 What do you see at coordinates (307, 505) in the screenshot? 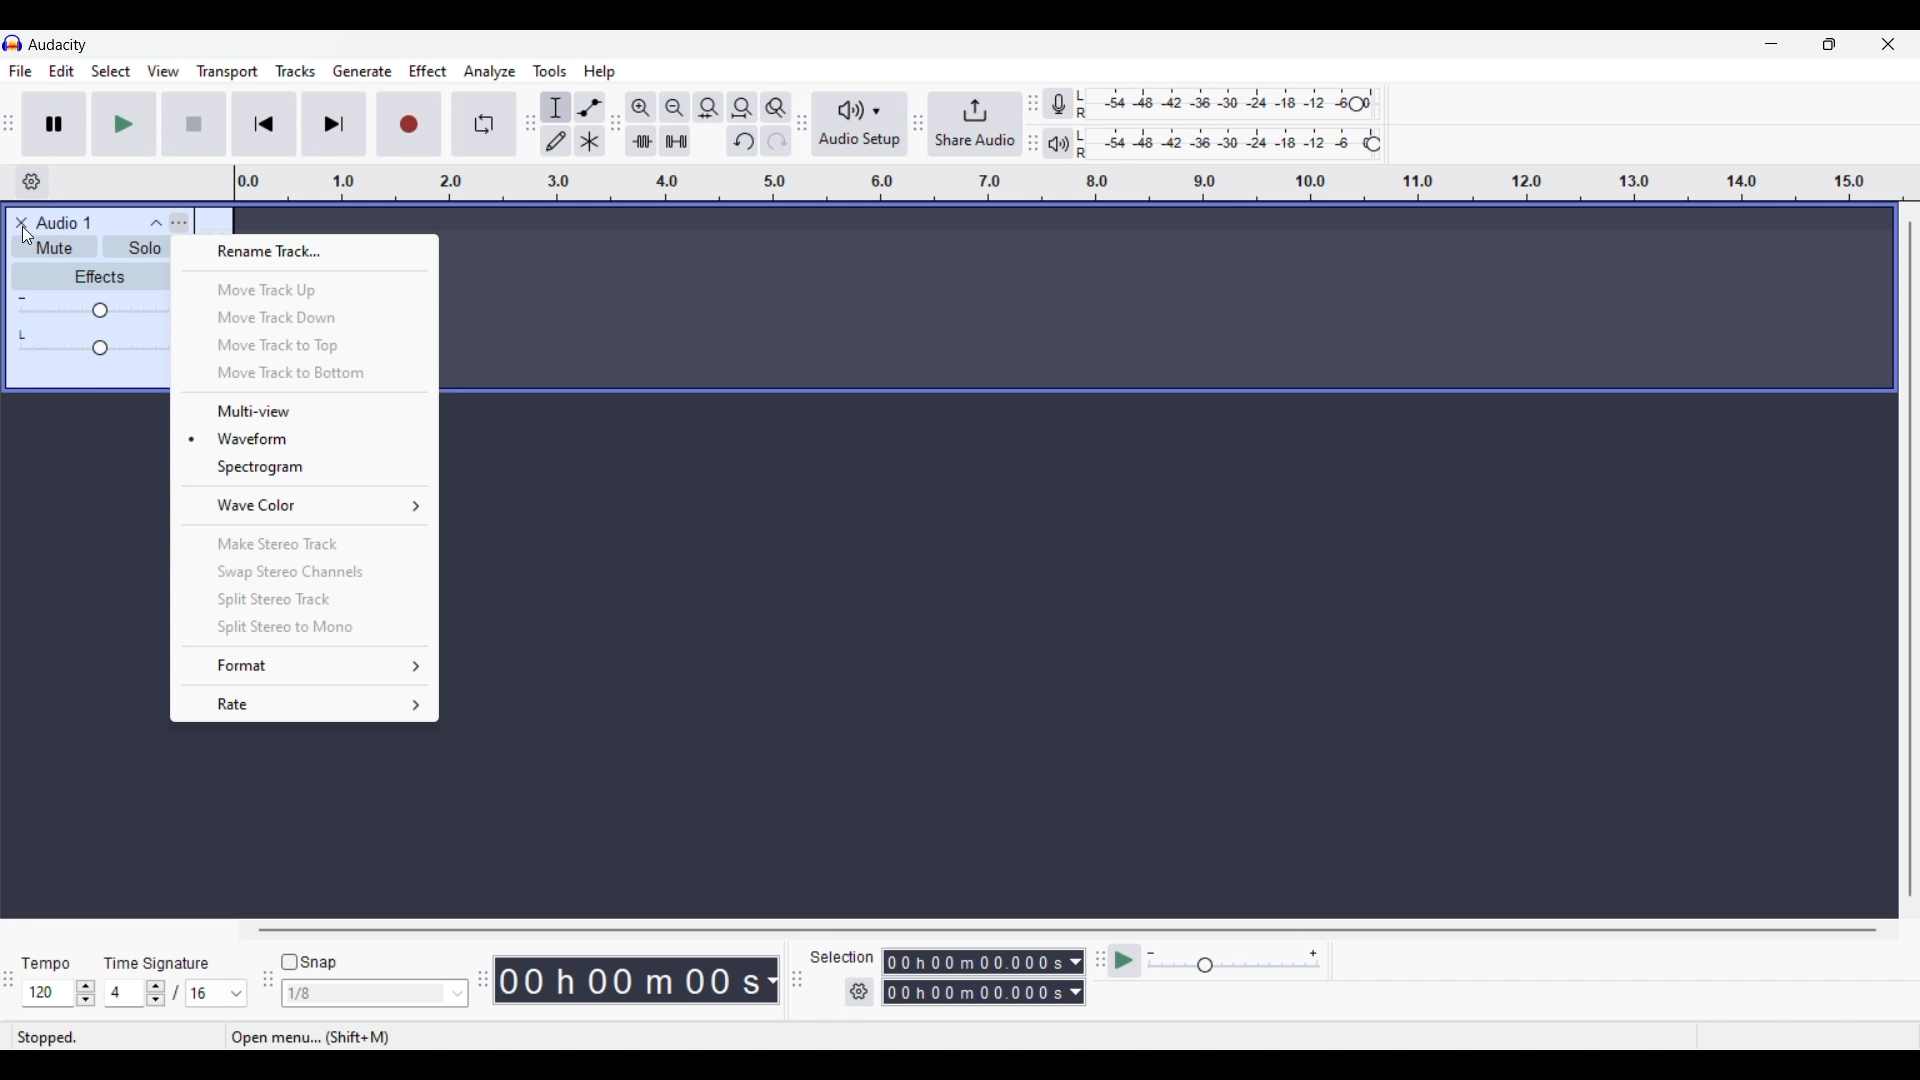
I see `Wave color options` at bounding box center [307, 505].